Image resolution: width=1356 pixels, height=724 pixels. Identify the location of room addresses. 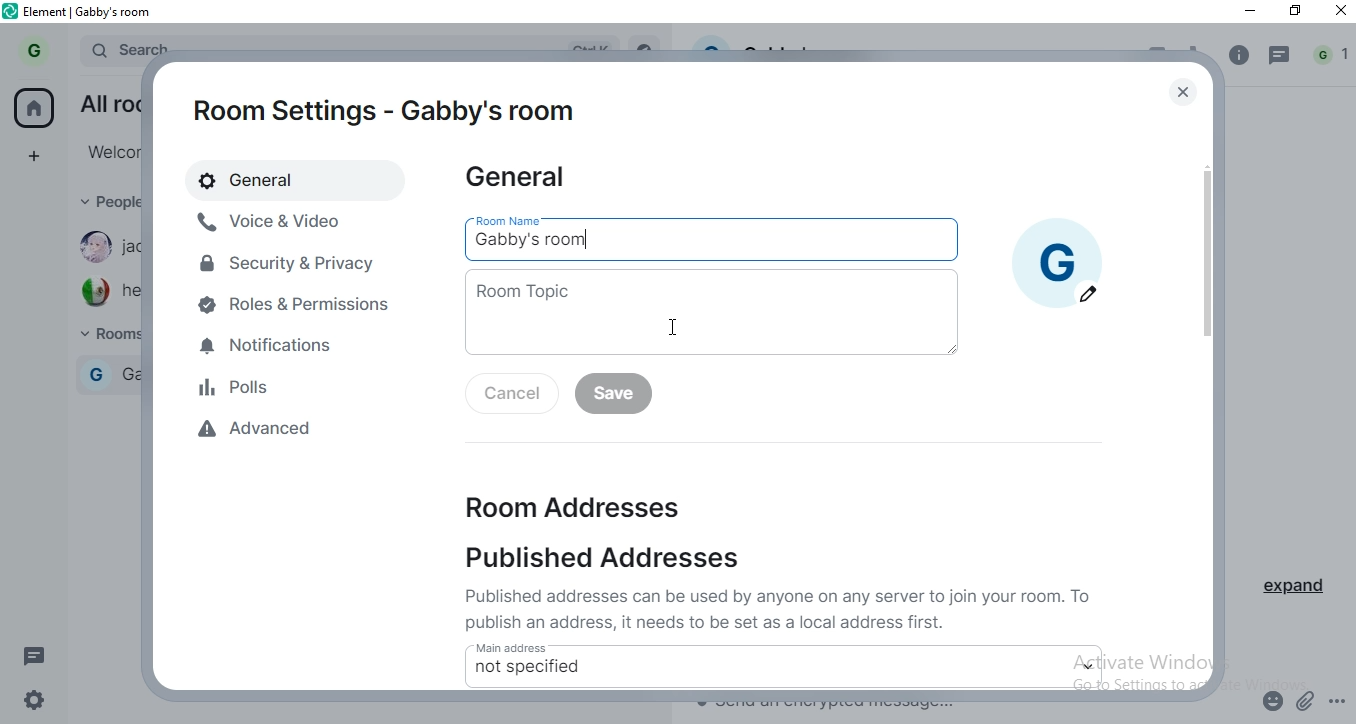
(560, 503).